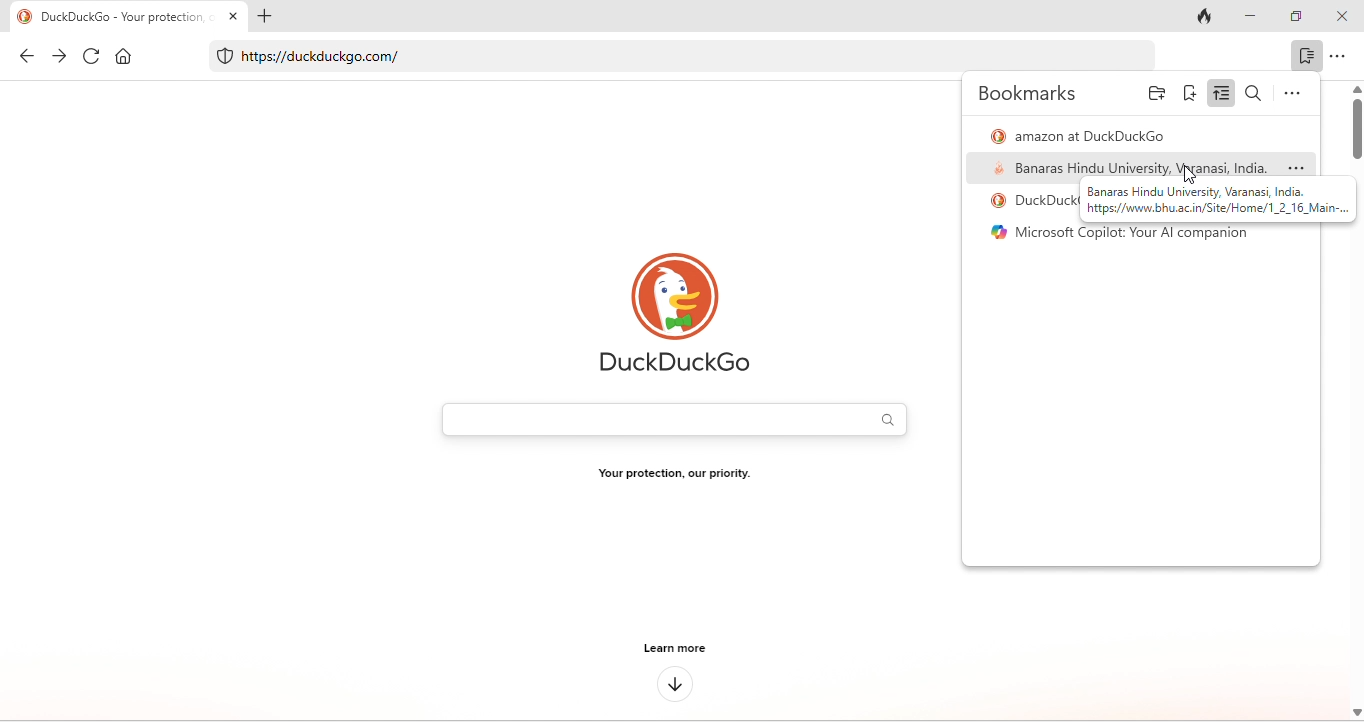  Describe the element at coordinates (1127, 238) in the screenshot. I see `microsoft copilot: Your AI companion` at that location.